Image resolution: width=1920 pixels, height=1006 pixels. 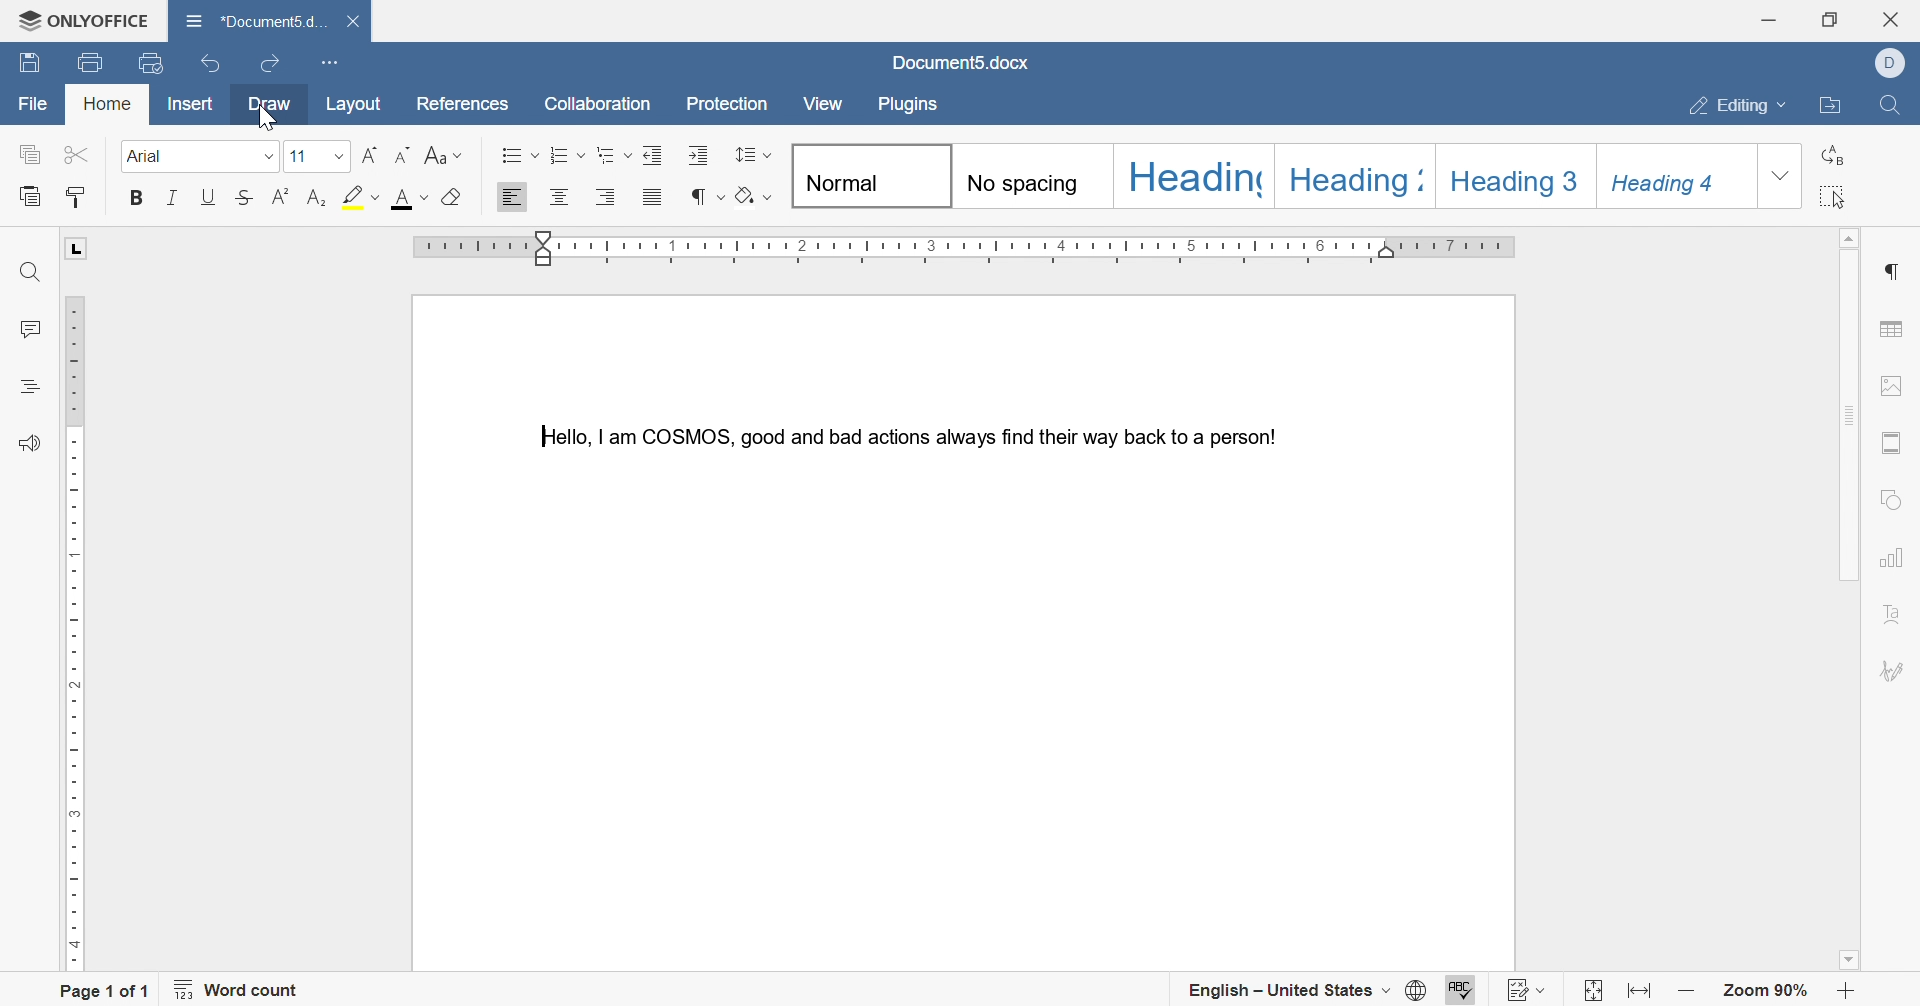 What do you see at coordinates (255, 18) in the screenshot?
I see `*document5.docx` at bounding box center [255, 18].